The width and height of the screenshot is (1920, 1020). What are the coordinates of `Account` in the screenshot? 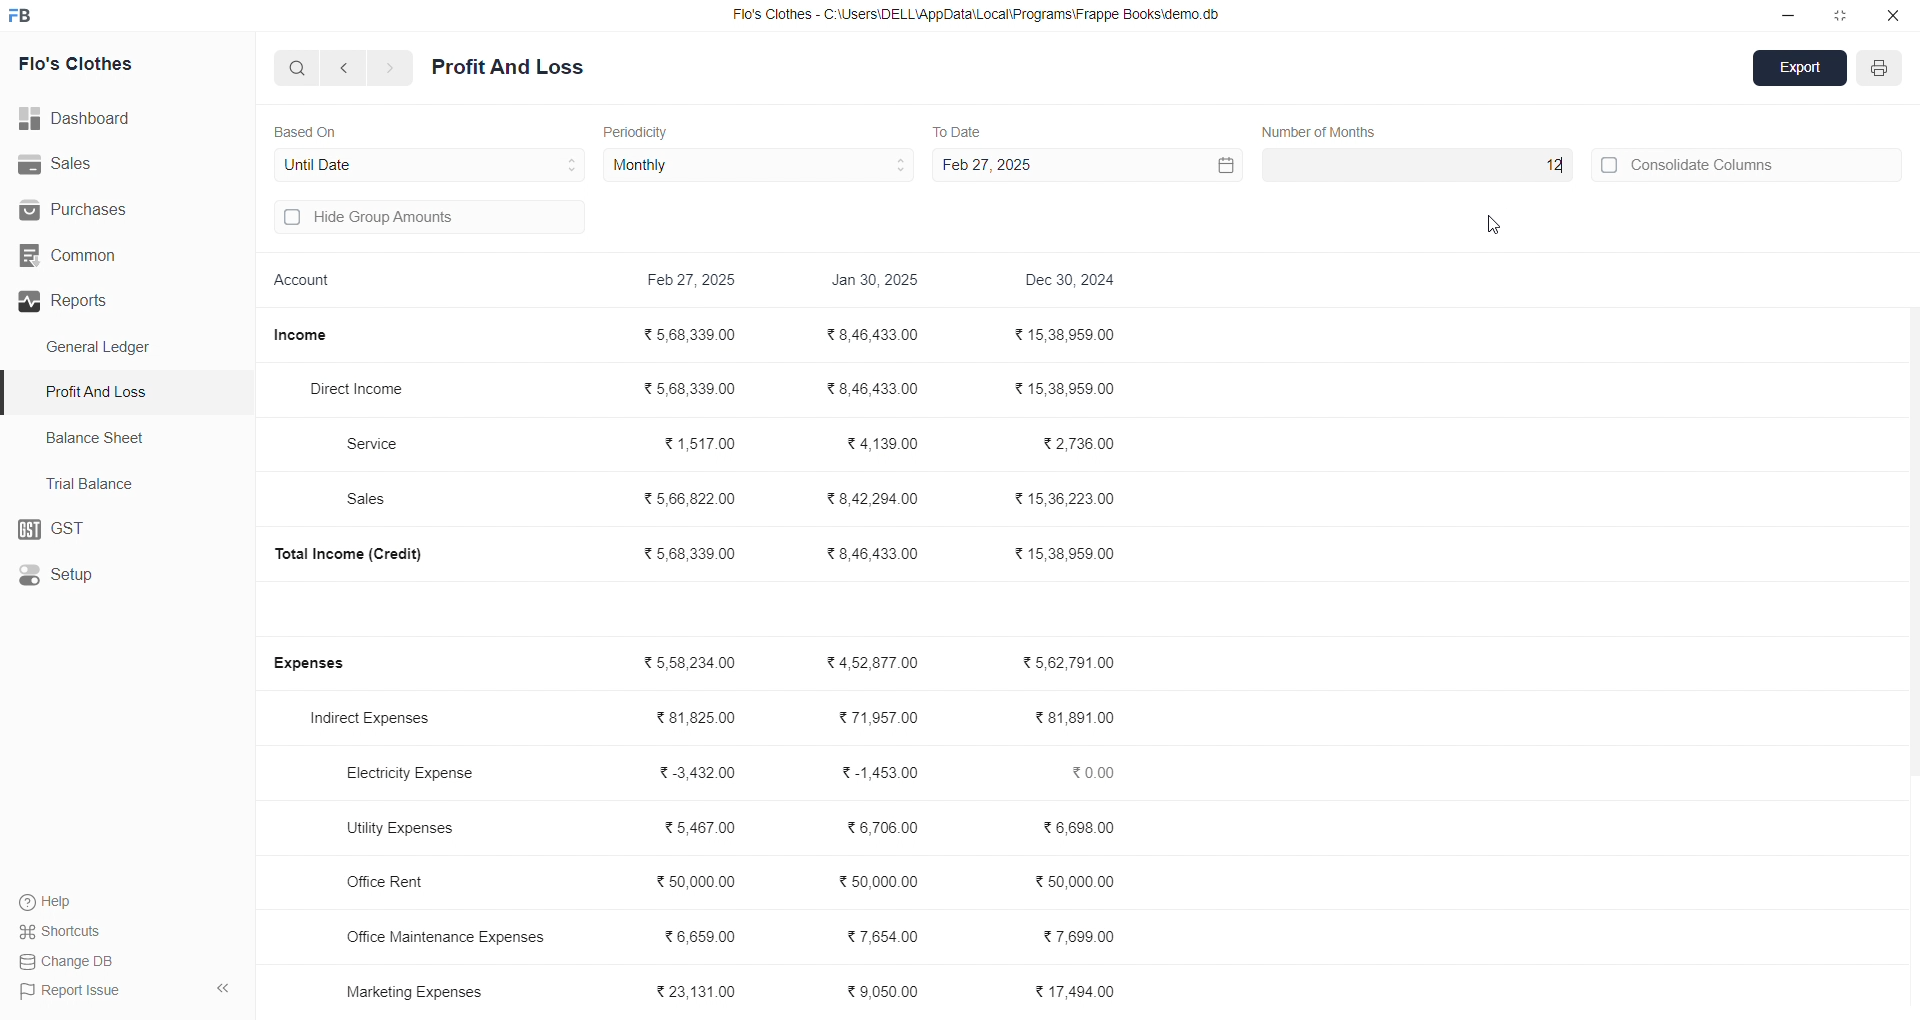 It's located at (307, 283).